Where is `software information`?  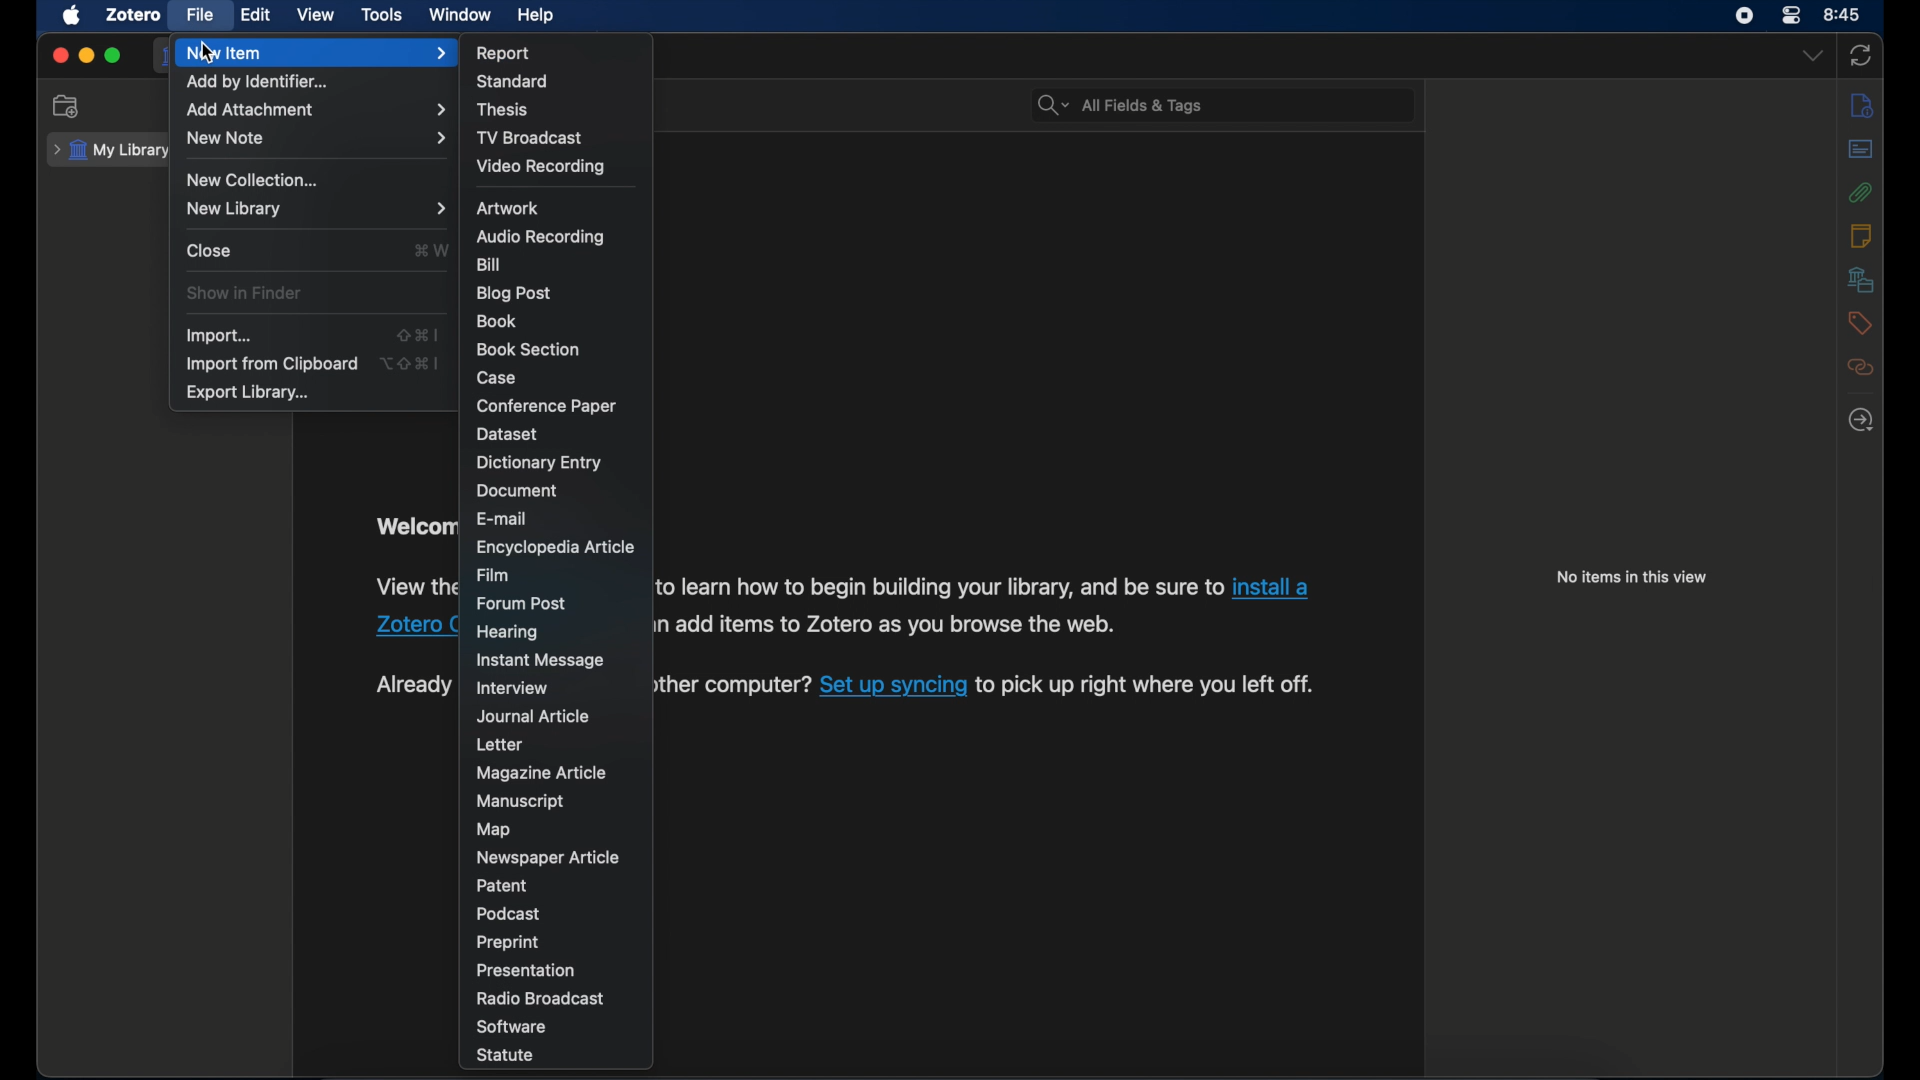 software information is located at coordinates (941, 586).